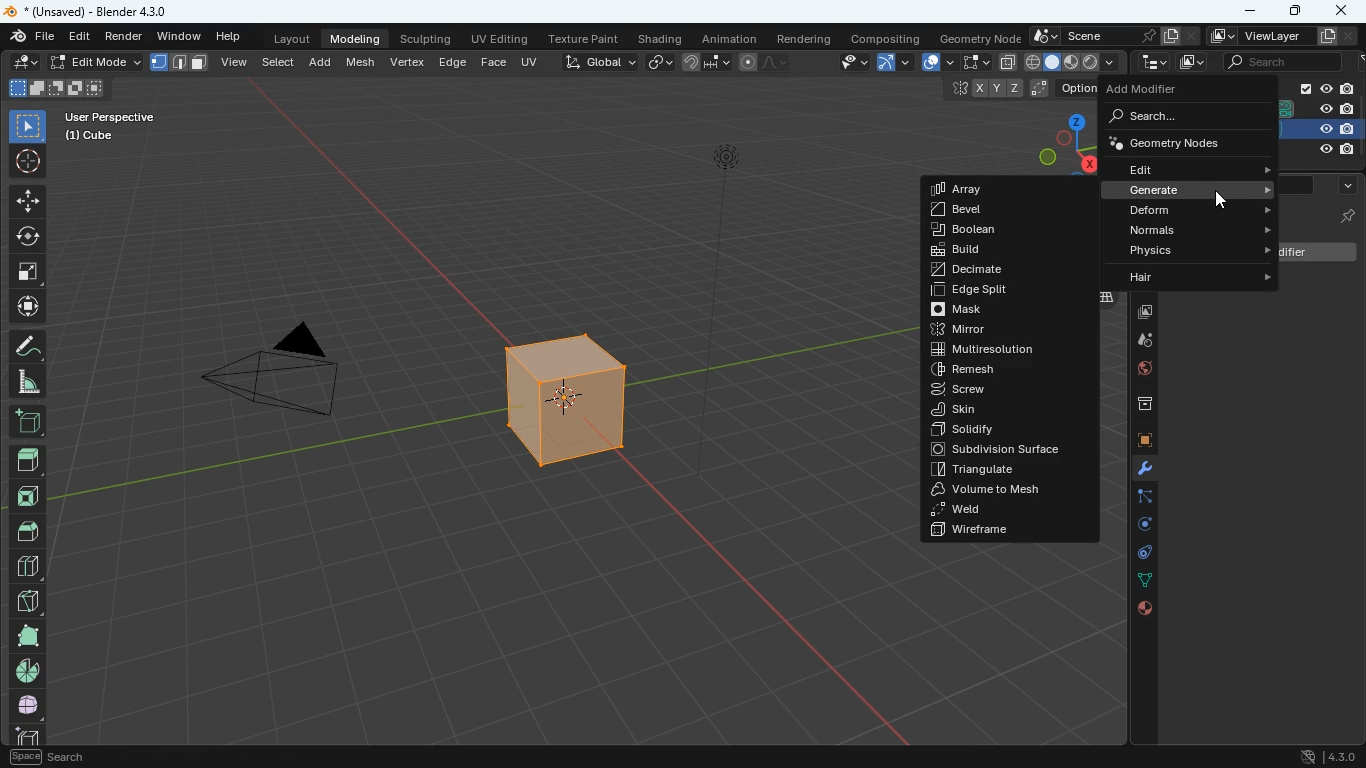 This screenshot has height=768, width=1366. What do you see at coordinates (1317, 252) in the screenshot?
I see `add modifiet` at bounding box center [1317, 252].